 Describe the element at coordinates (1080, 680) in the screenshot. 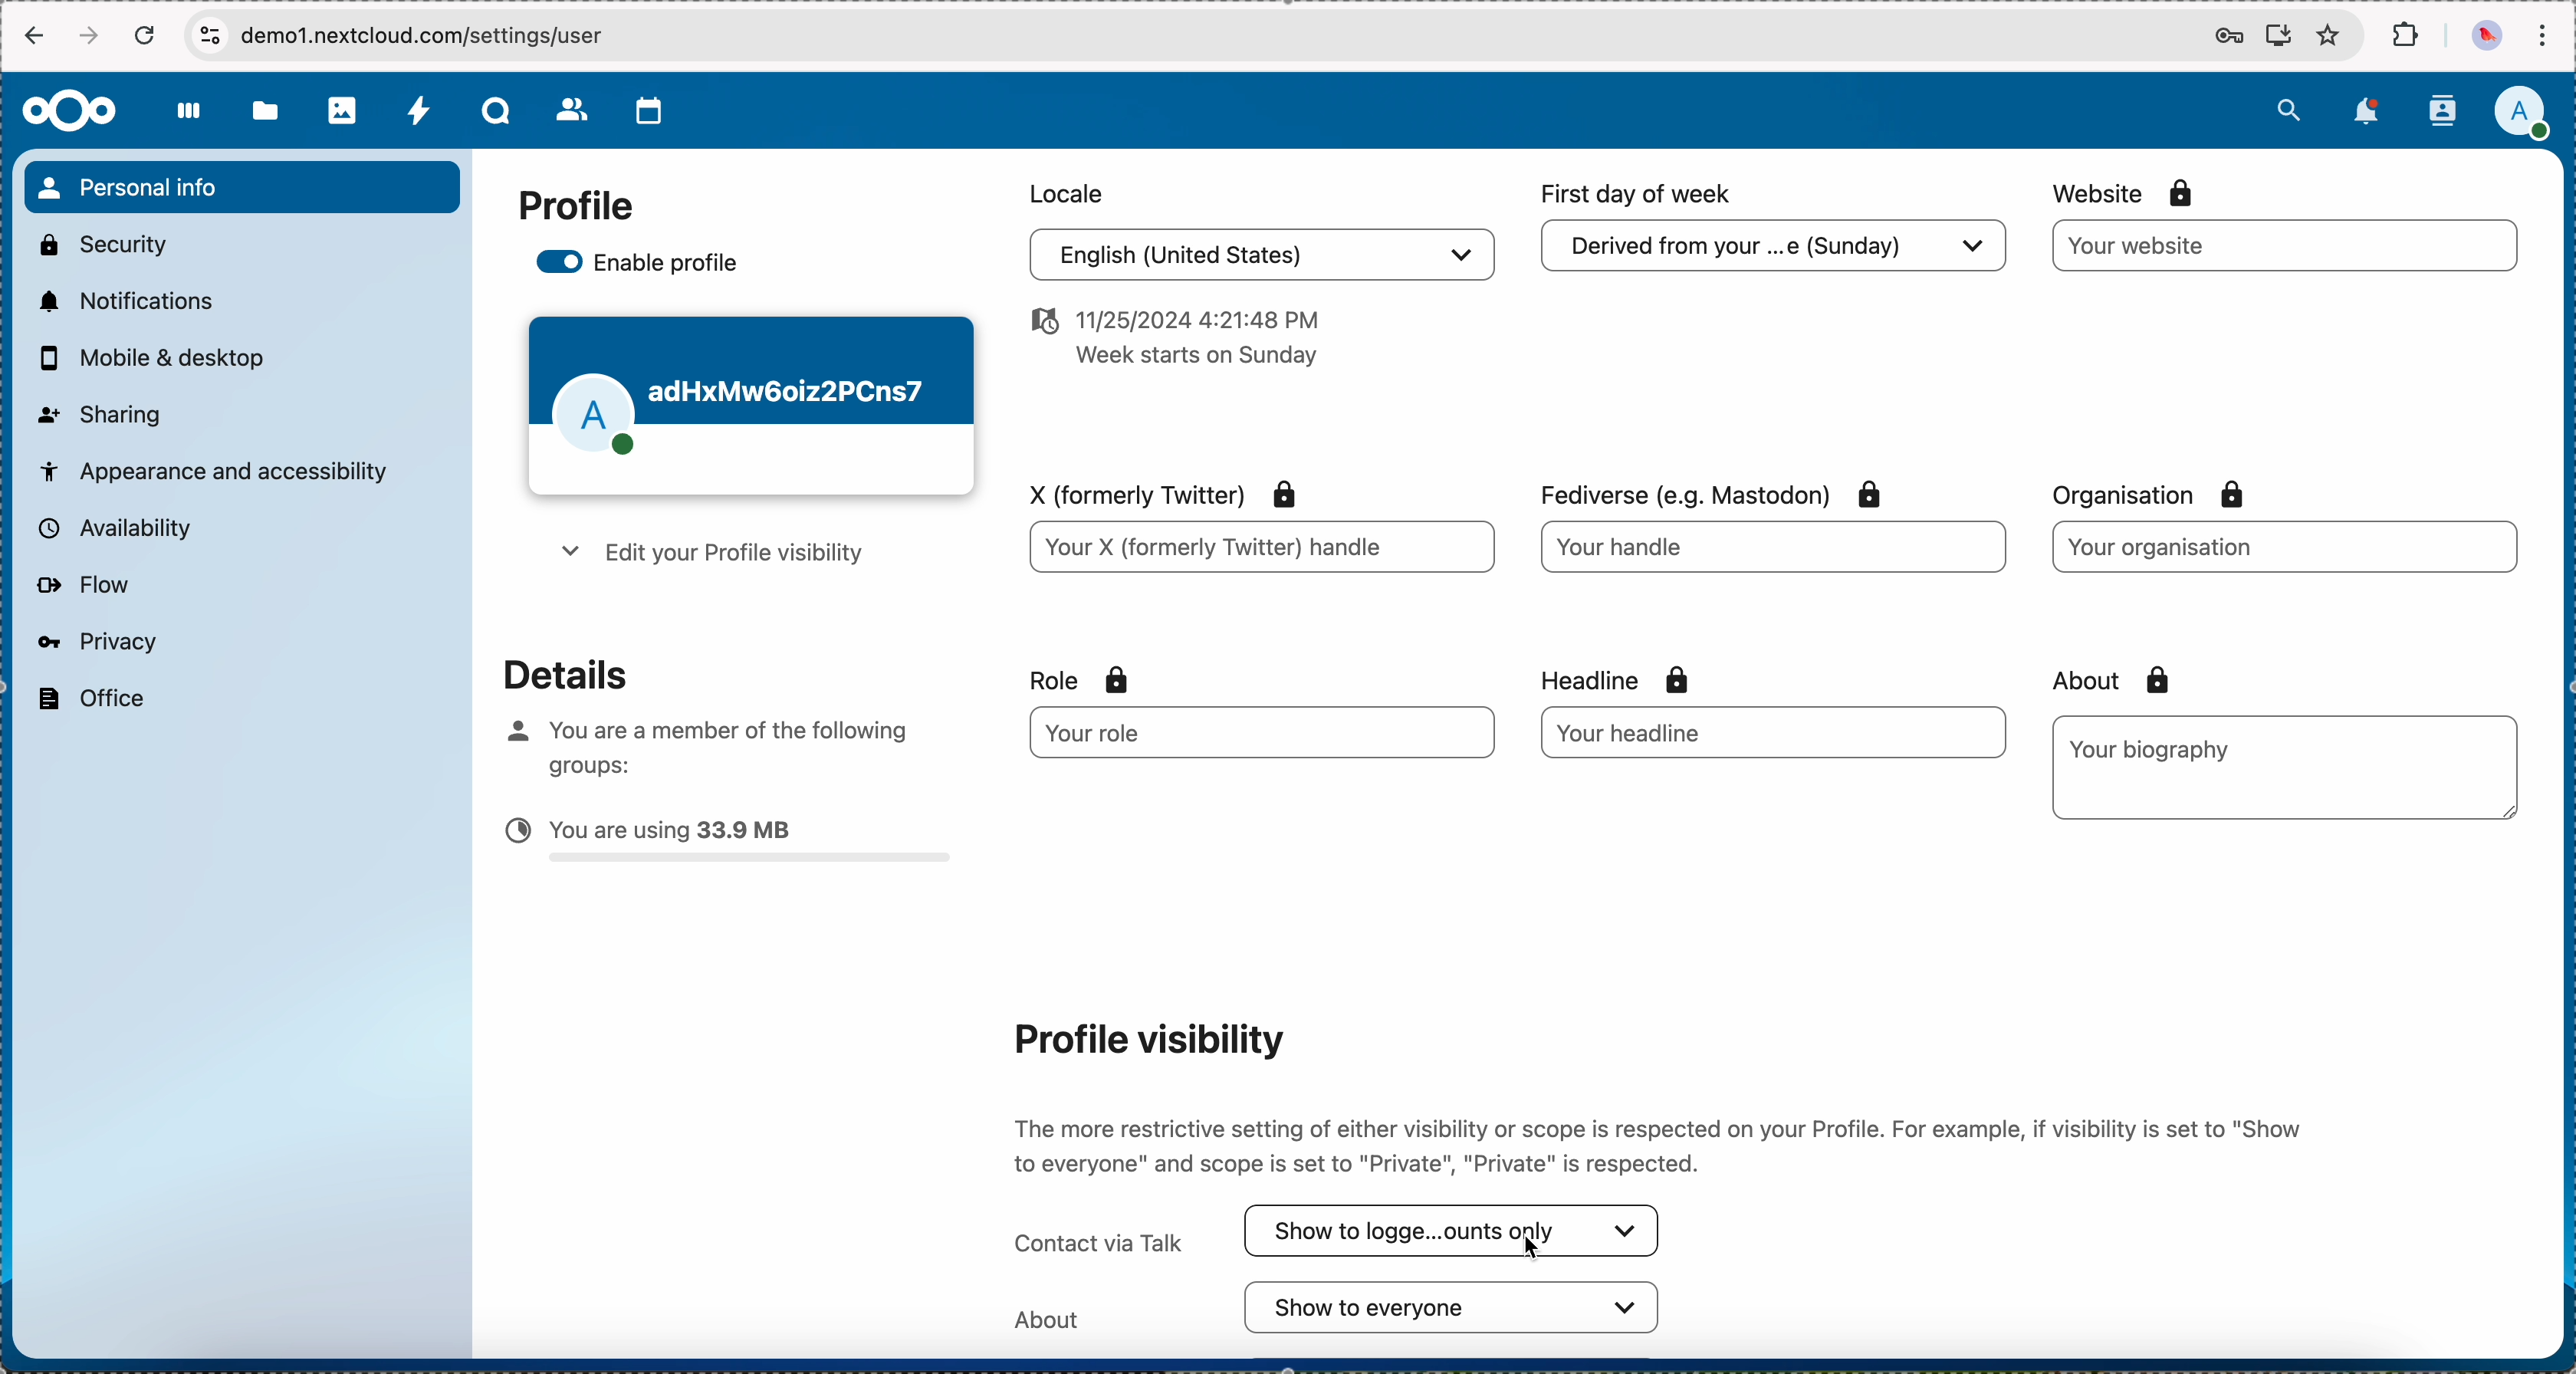

I see `role` at that location.